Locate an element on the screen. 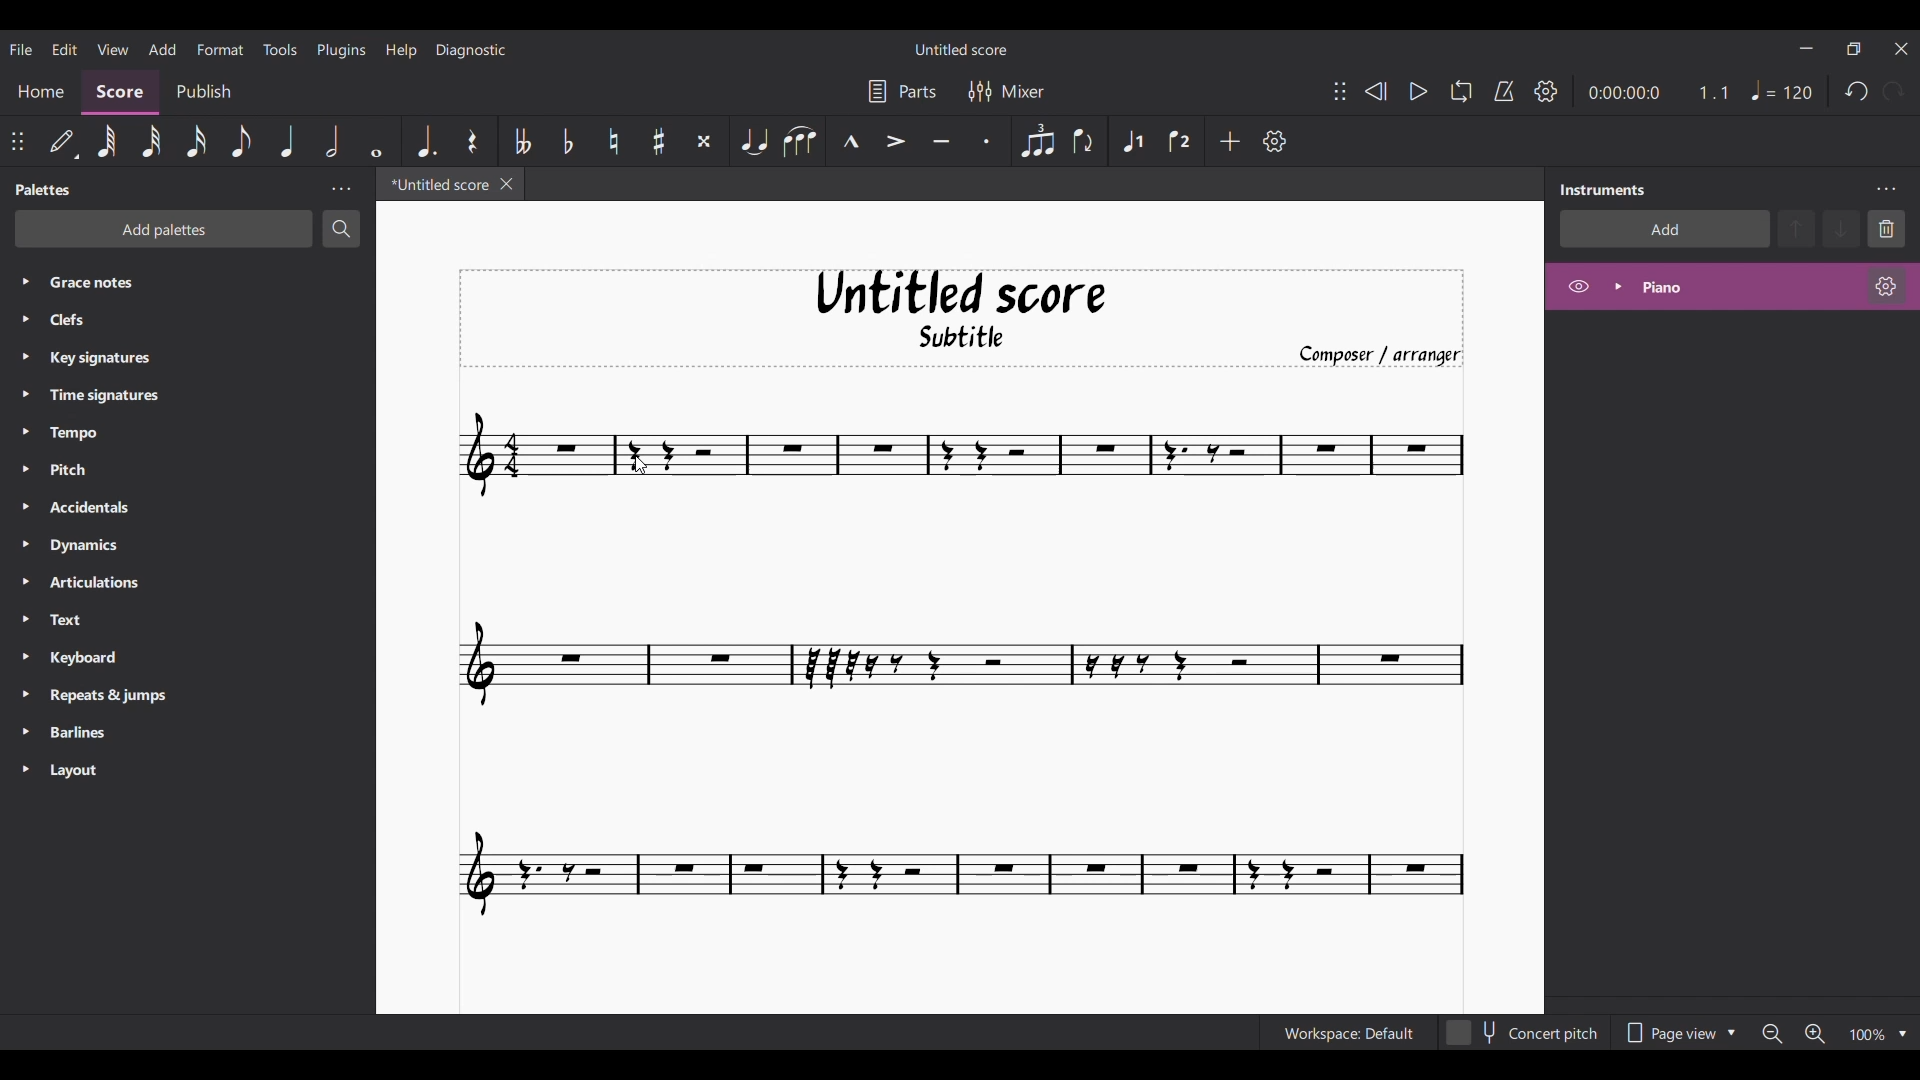 Image resolution: width=1920 pixels, height=1080 pixels. Add menu is located at coordinates (164, 49).